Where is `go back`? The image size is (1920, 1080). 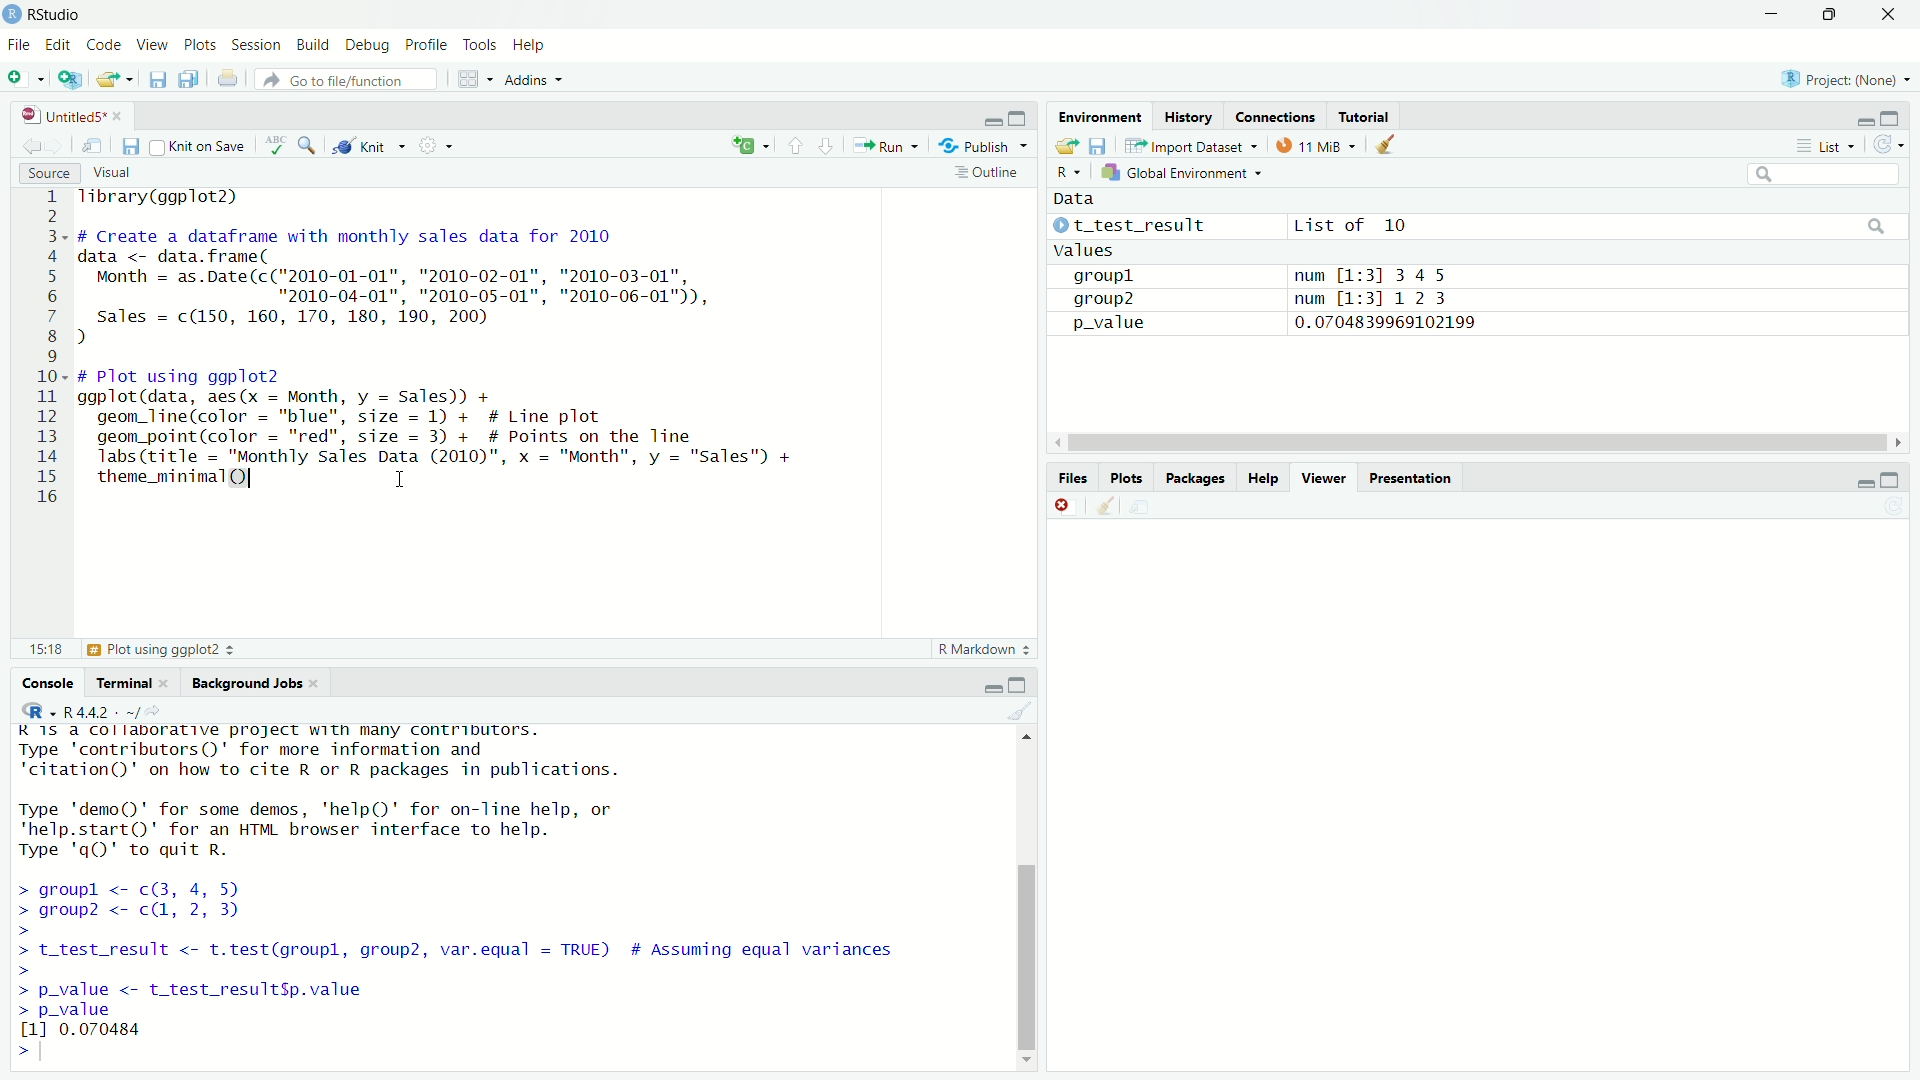
go back is located at coordinates (40, 144).